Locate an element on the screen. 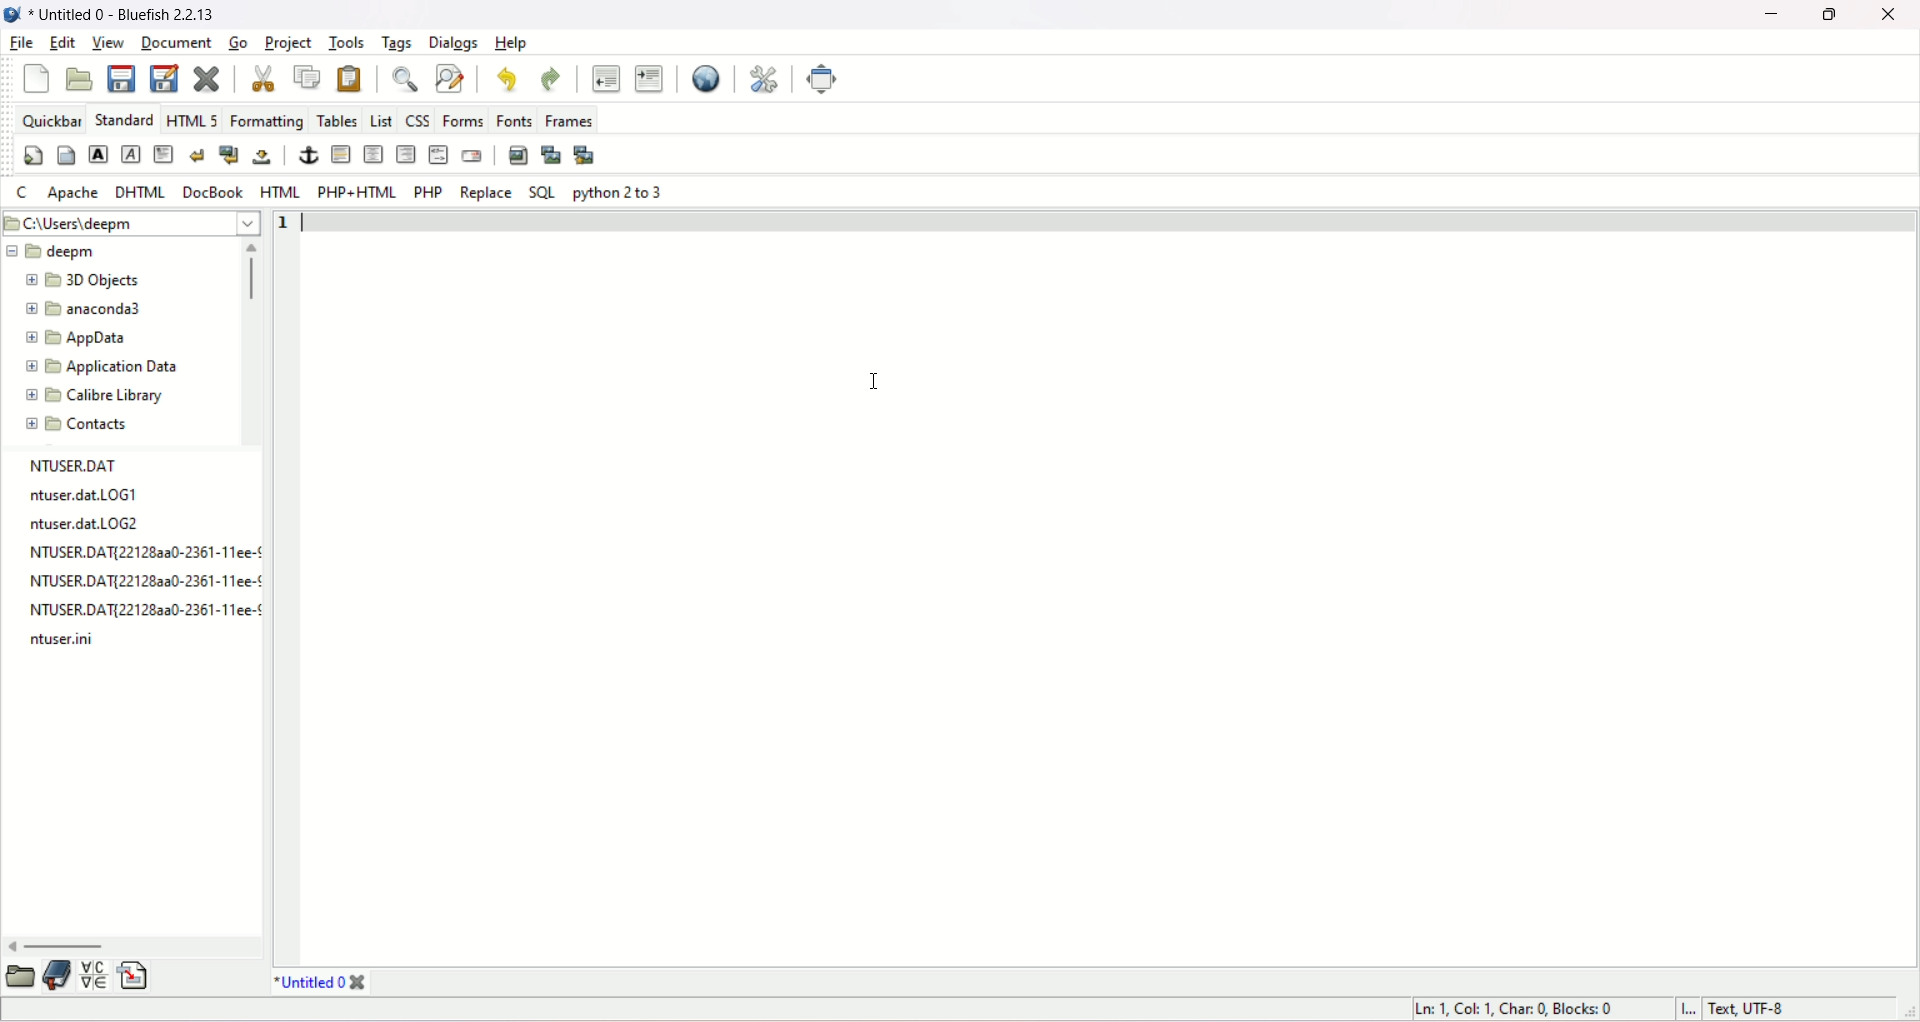 This screenshot has width=1920, height=1022. folder name is located at coordinates (112, 423).